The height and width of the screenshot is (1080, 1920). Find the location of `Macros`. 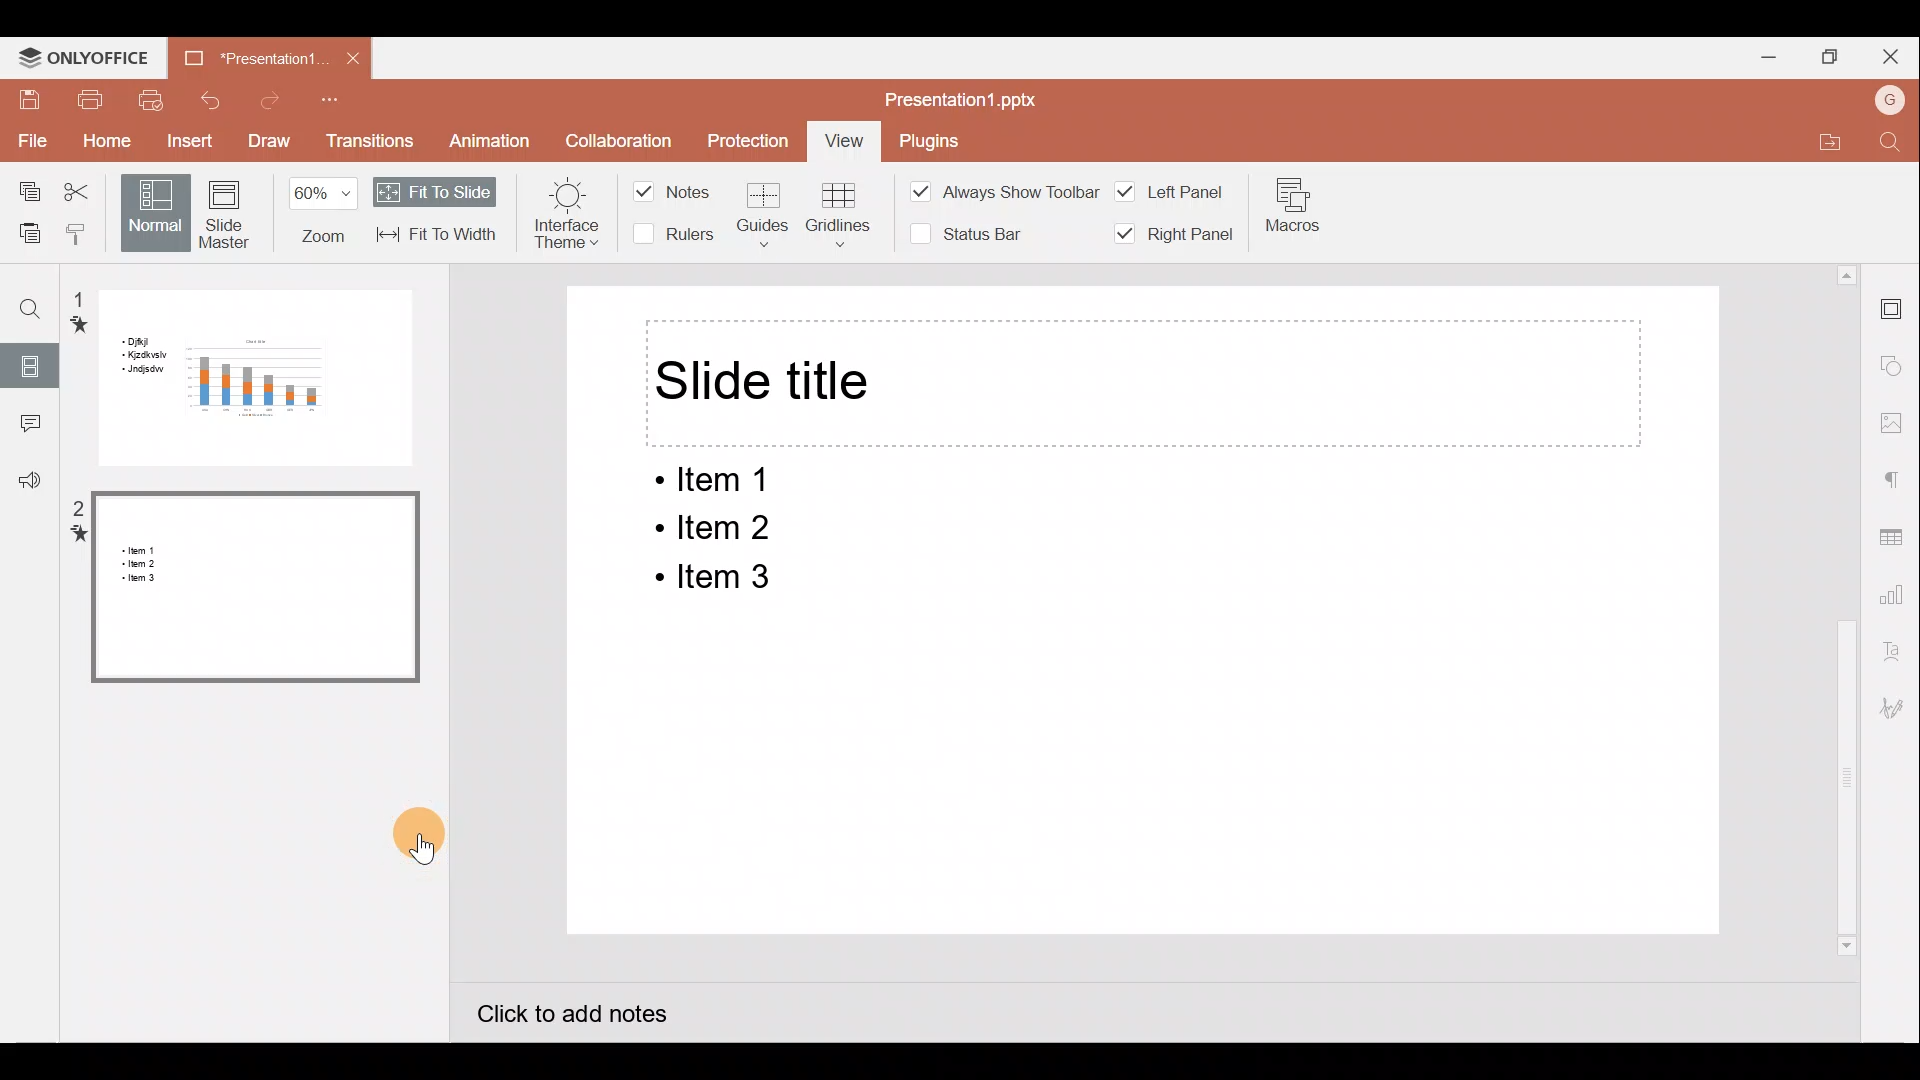

Macros is located at coordinates (1292, 212).